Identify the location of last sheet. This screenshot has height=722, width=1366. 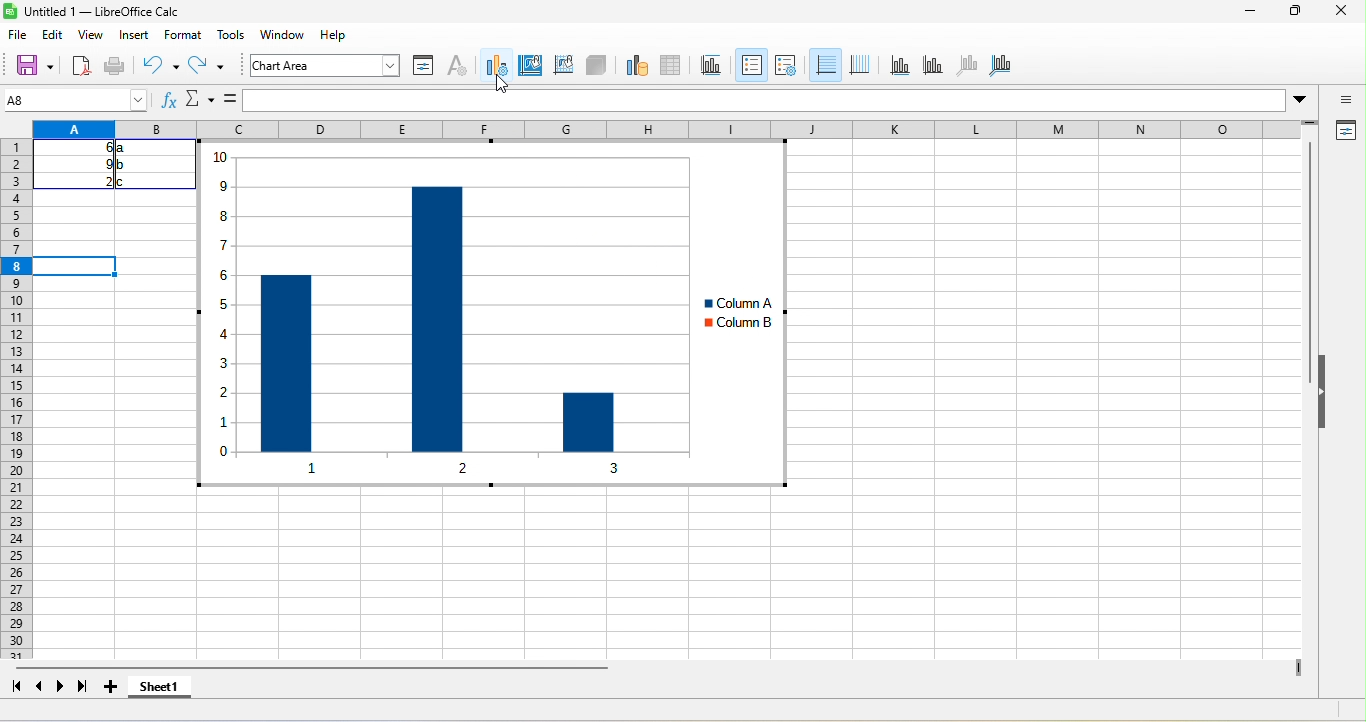
(82, 684).